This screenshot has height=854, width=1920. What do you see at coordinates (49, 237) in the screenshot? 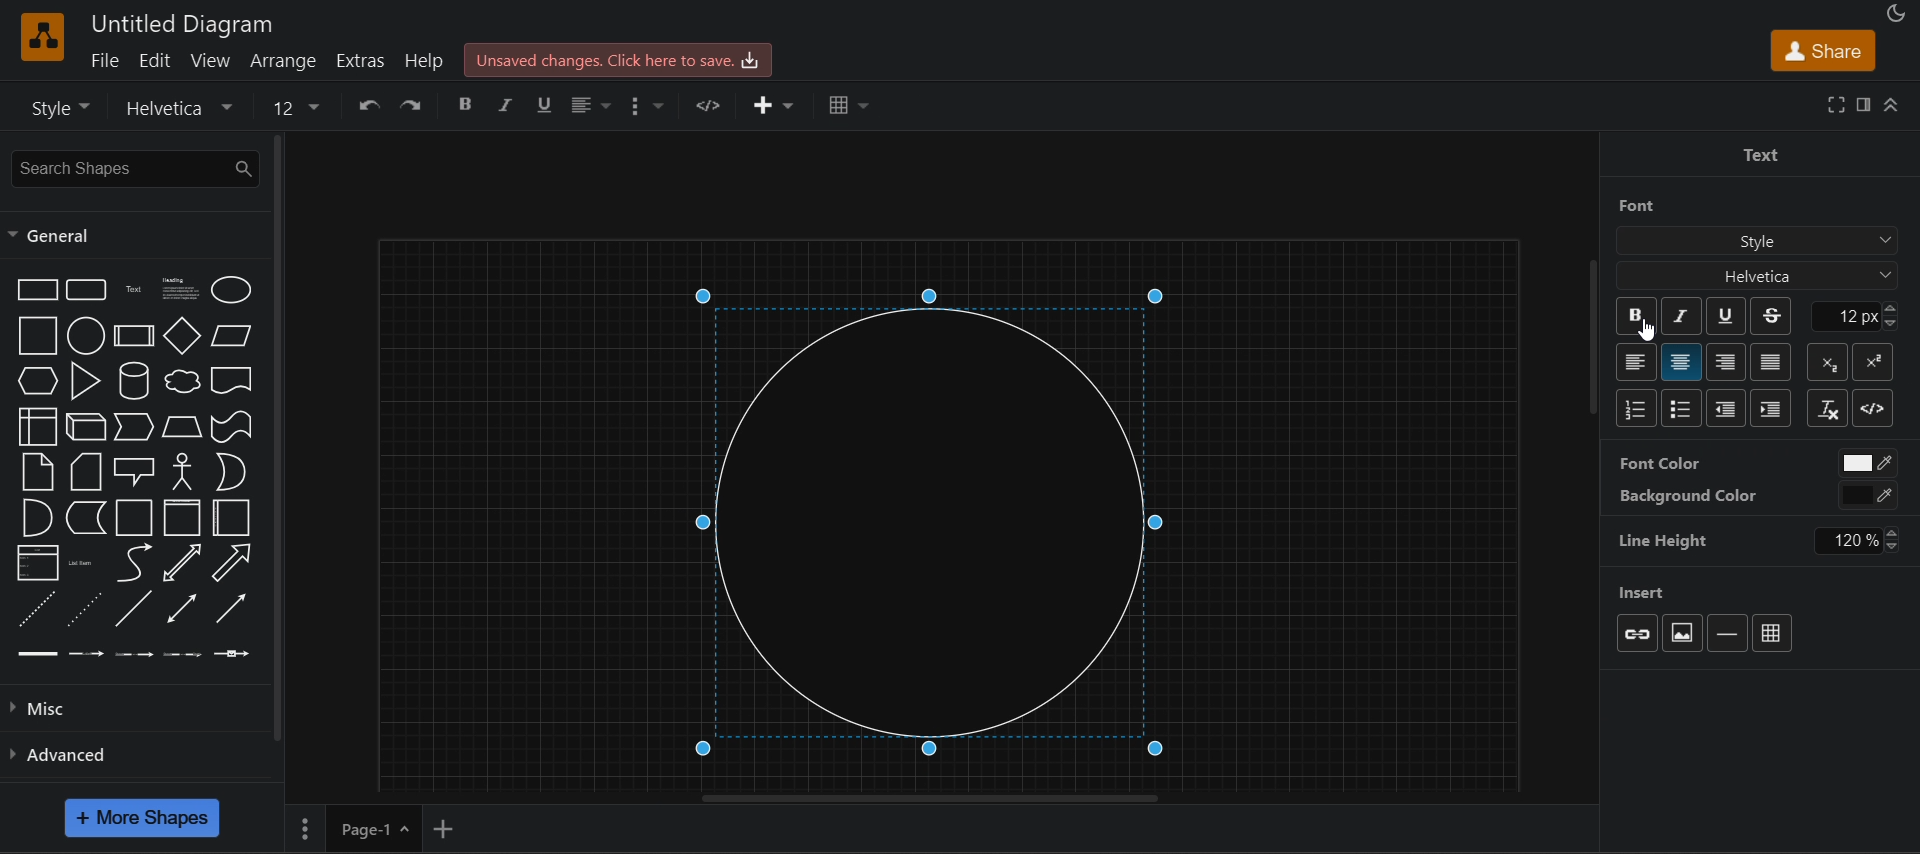
I see `general` at bounding box center [49, 237].